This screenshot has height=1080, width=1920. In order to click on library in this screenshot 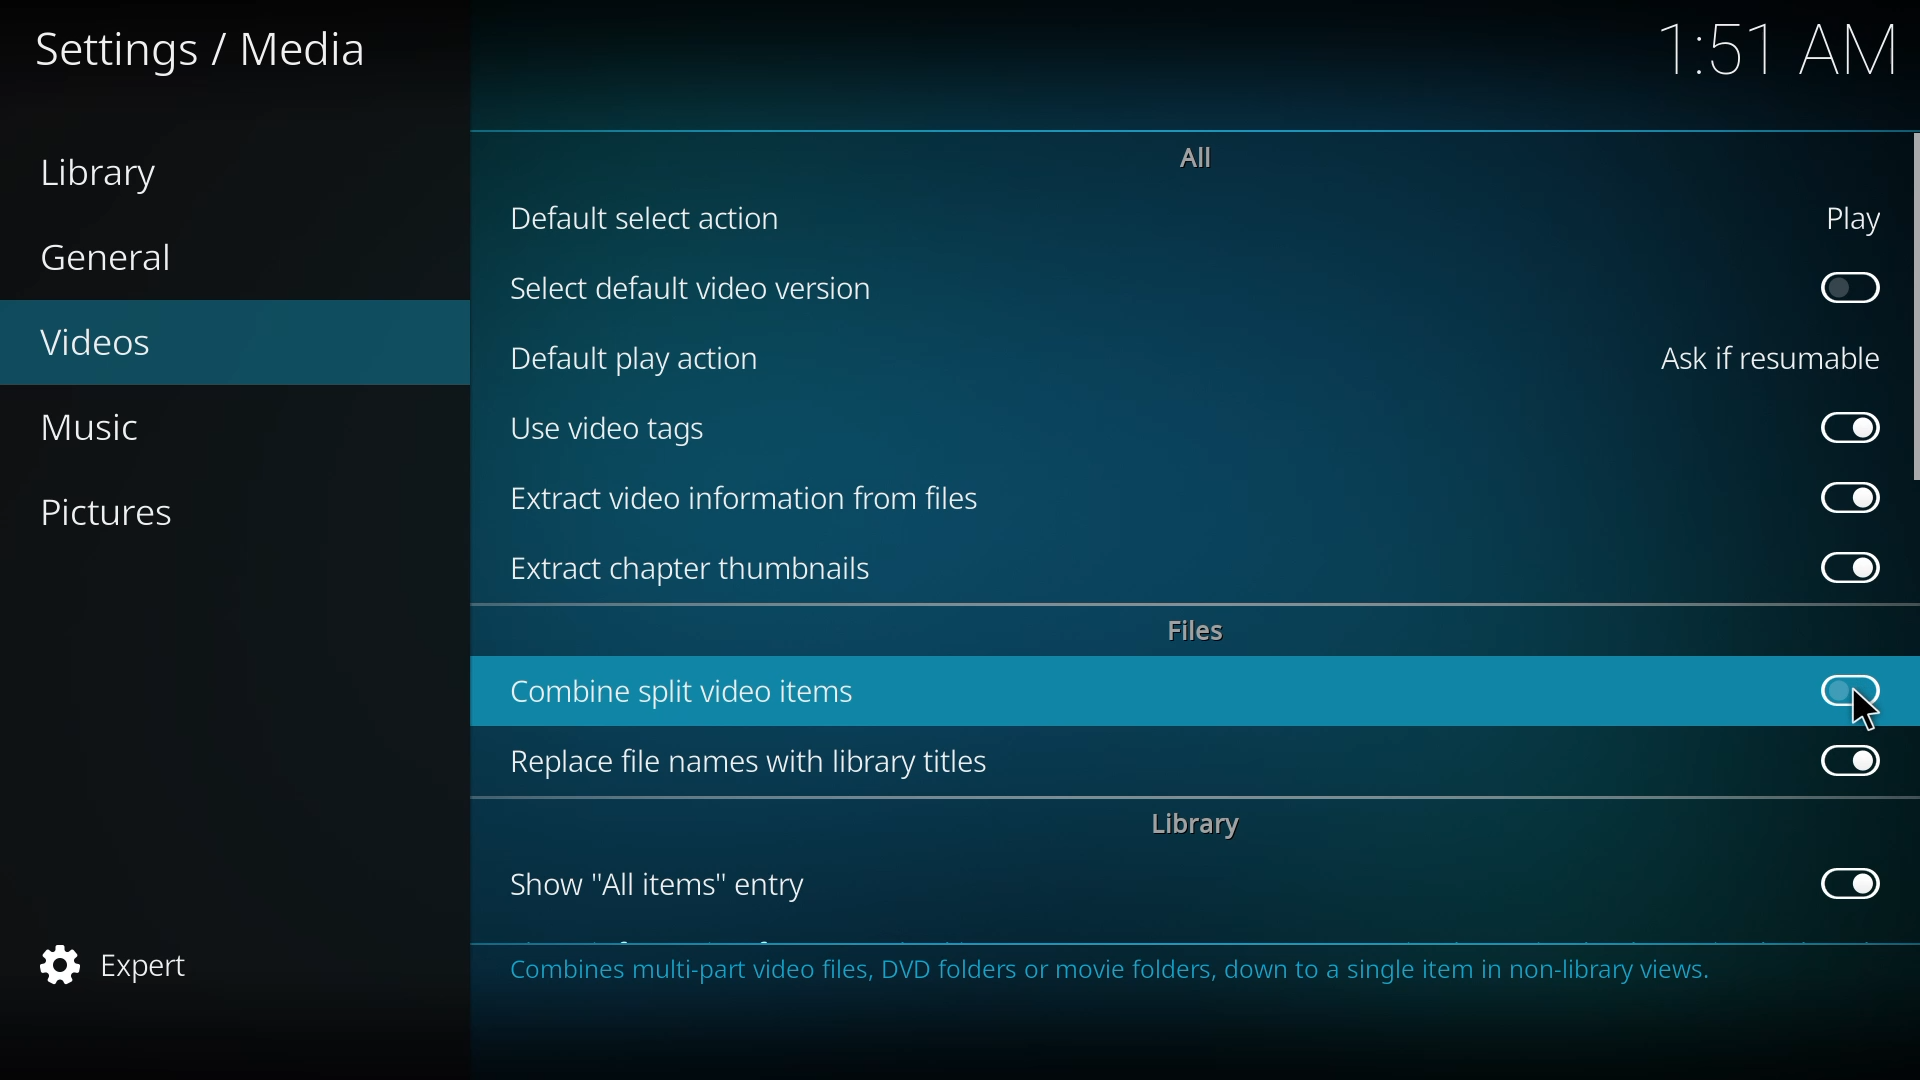, I will do `click(1191, 824)`.